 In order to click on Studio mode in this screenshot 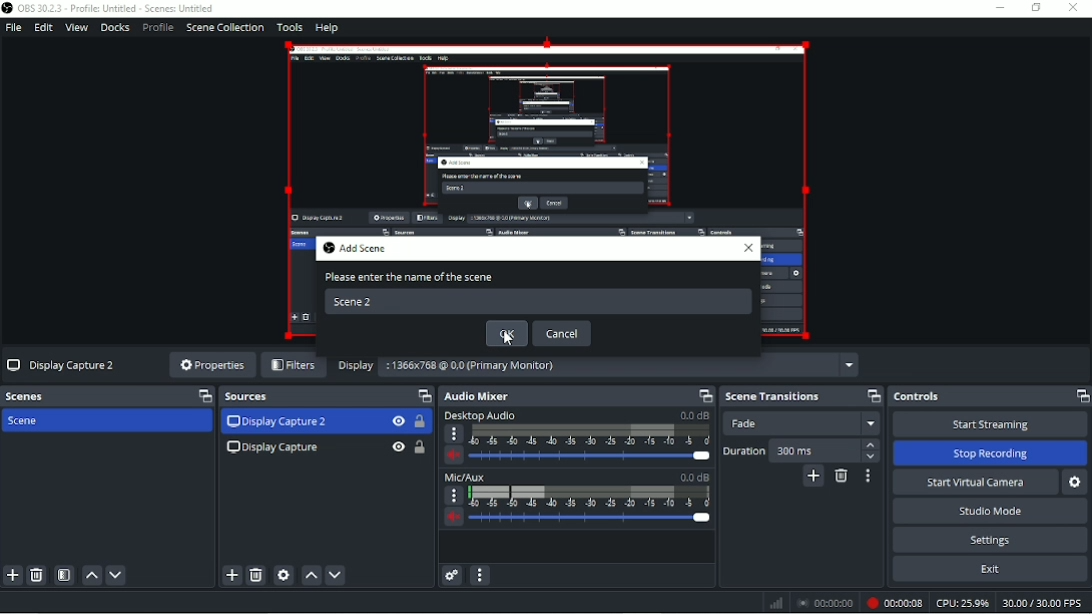, I will do `click(987, 512)`.